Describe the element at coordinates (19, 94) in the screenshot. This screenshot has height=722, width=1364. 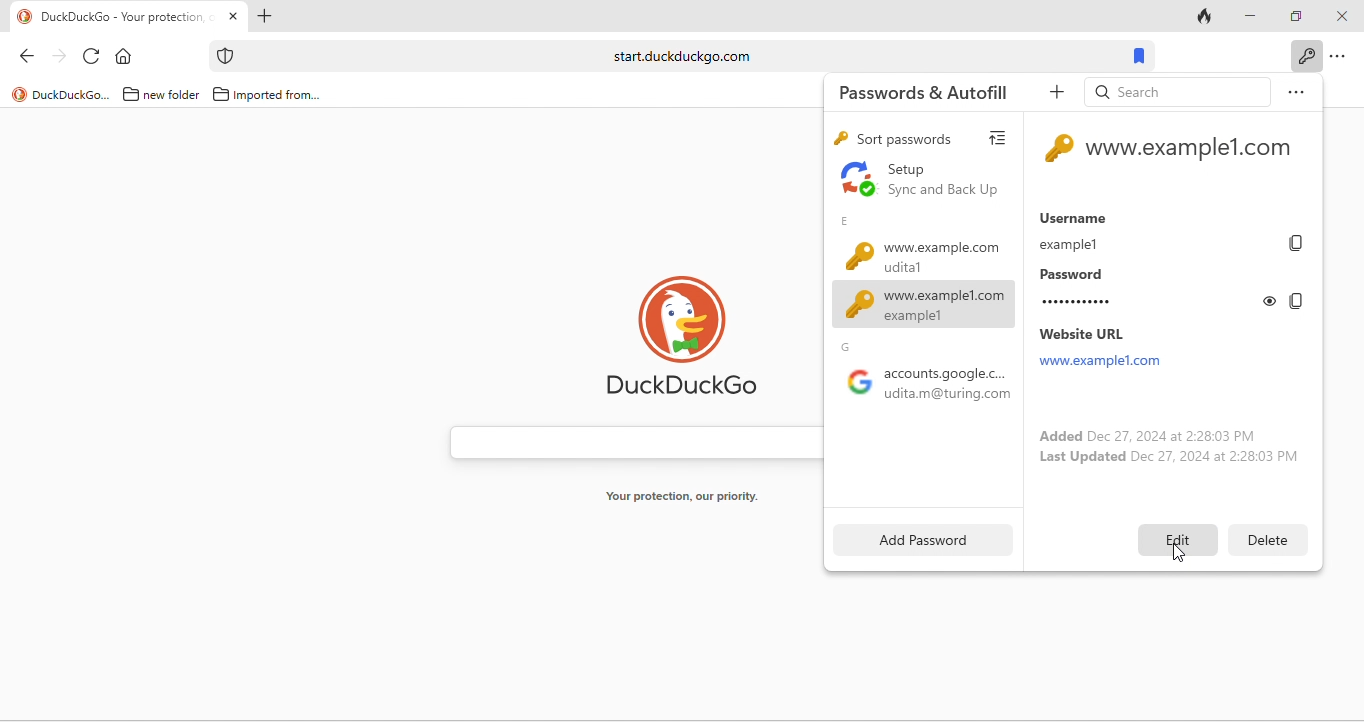
I see `logo` at that location.